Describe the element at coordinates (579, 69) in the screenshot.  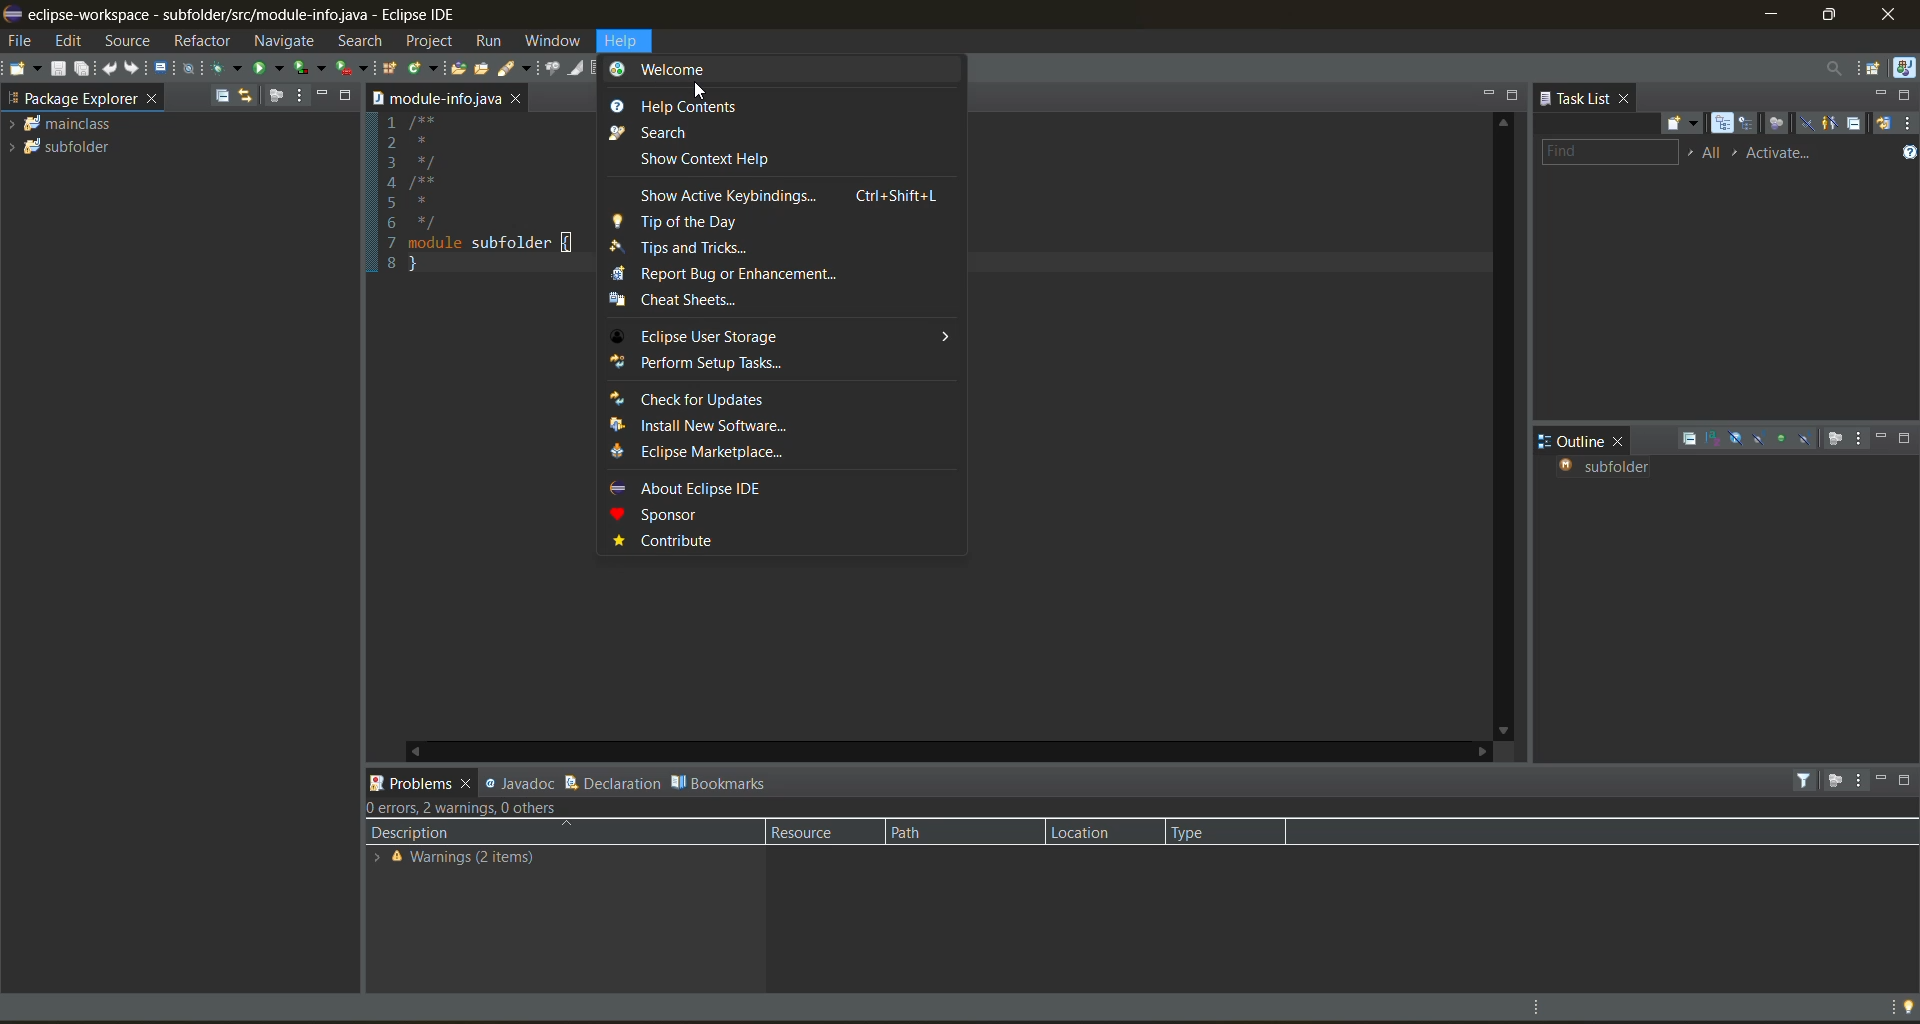
I see `toggle mark occurences` at that location.